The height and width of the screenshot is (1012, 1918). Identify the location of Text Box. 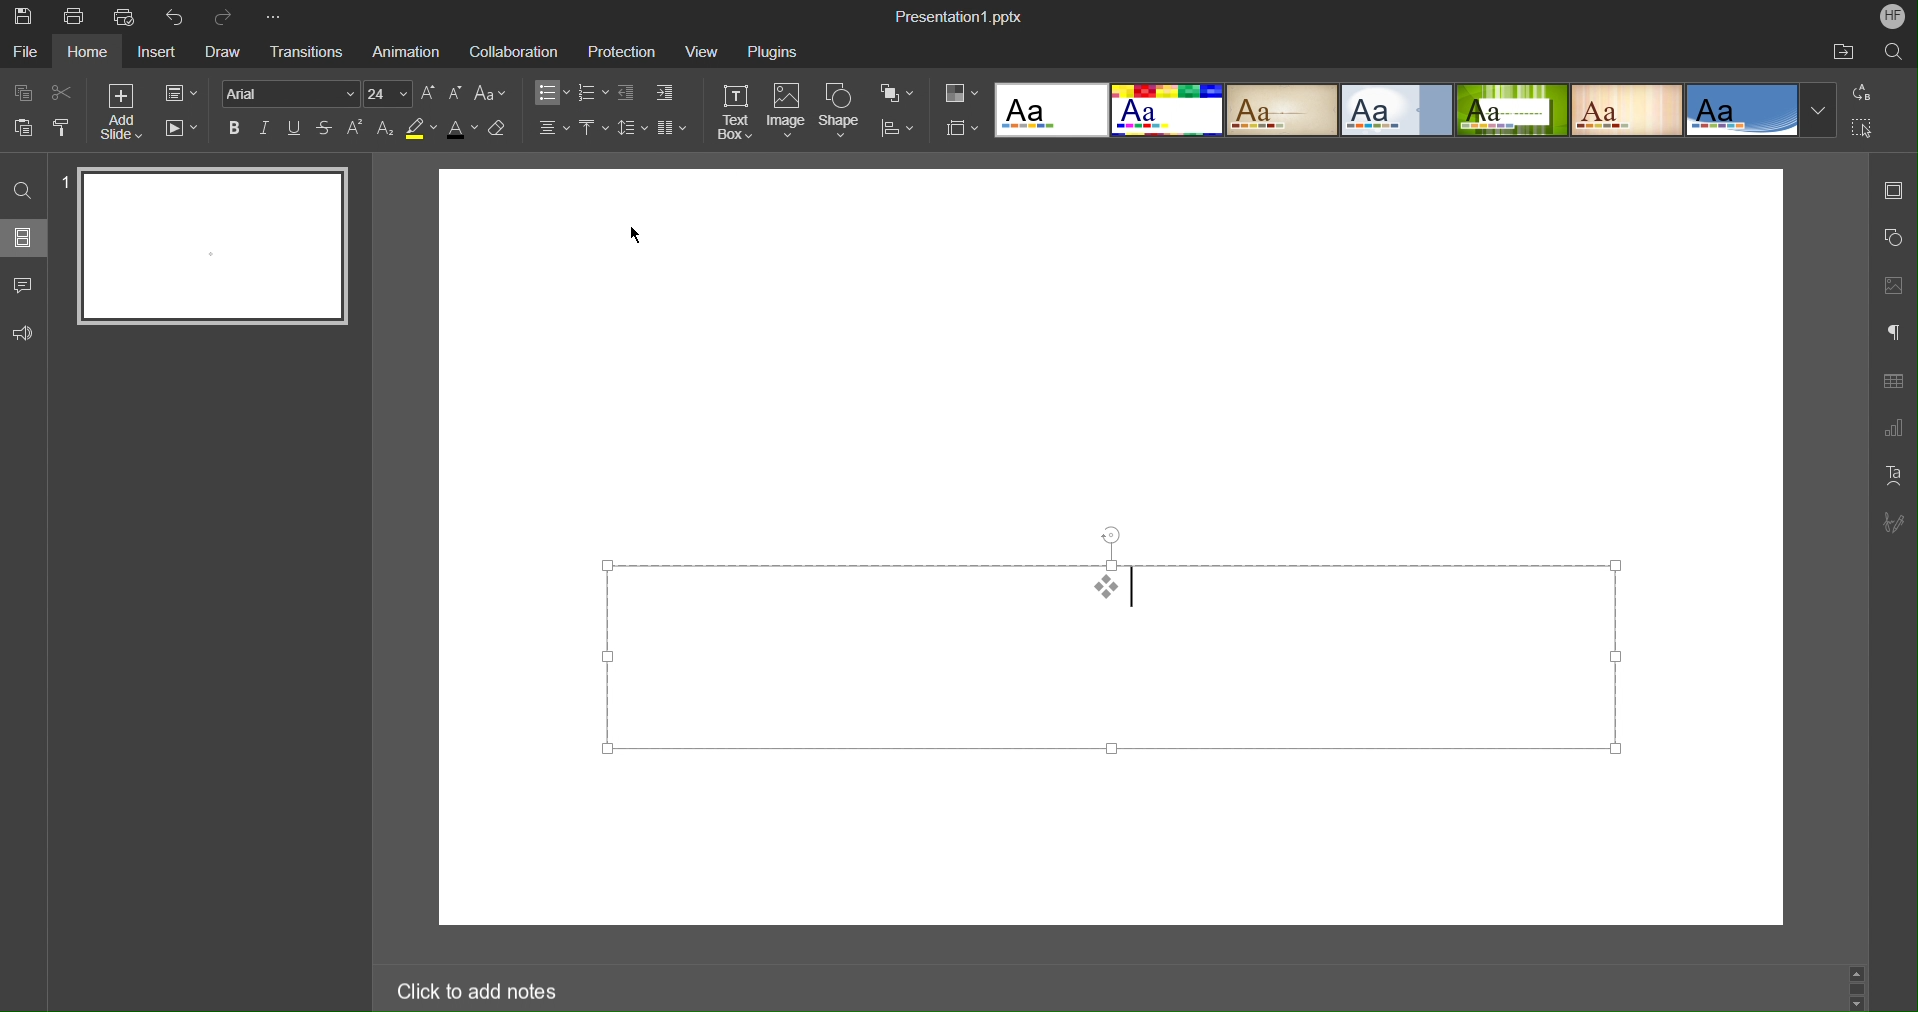
(734, 111).